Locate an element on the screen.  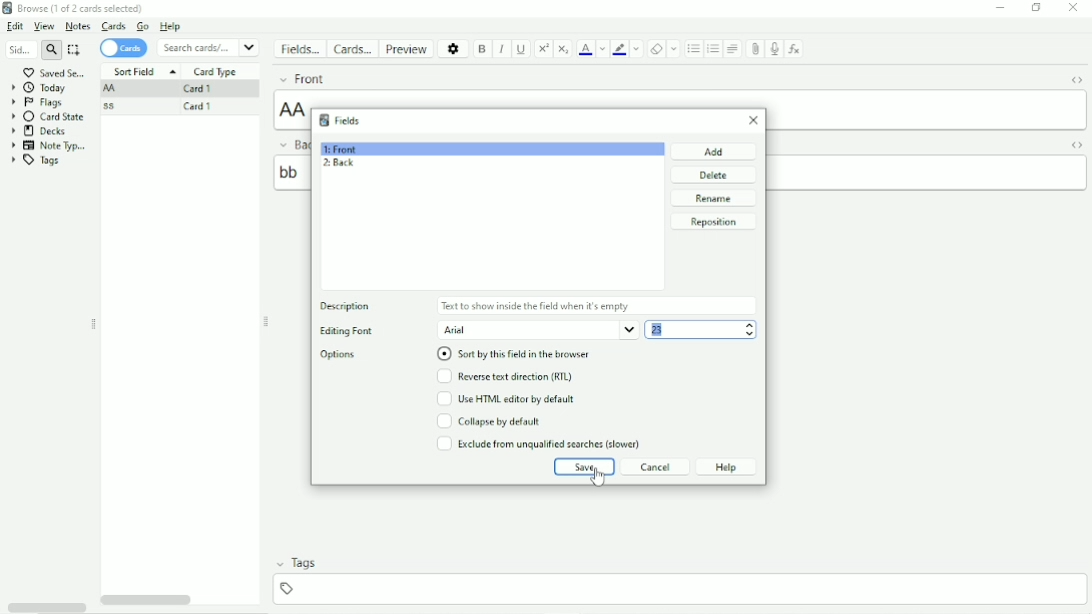
Subscript is located at coordinates (564, 48).